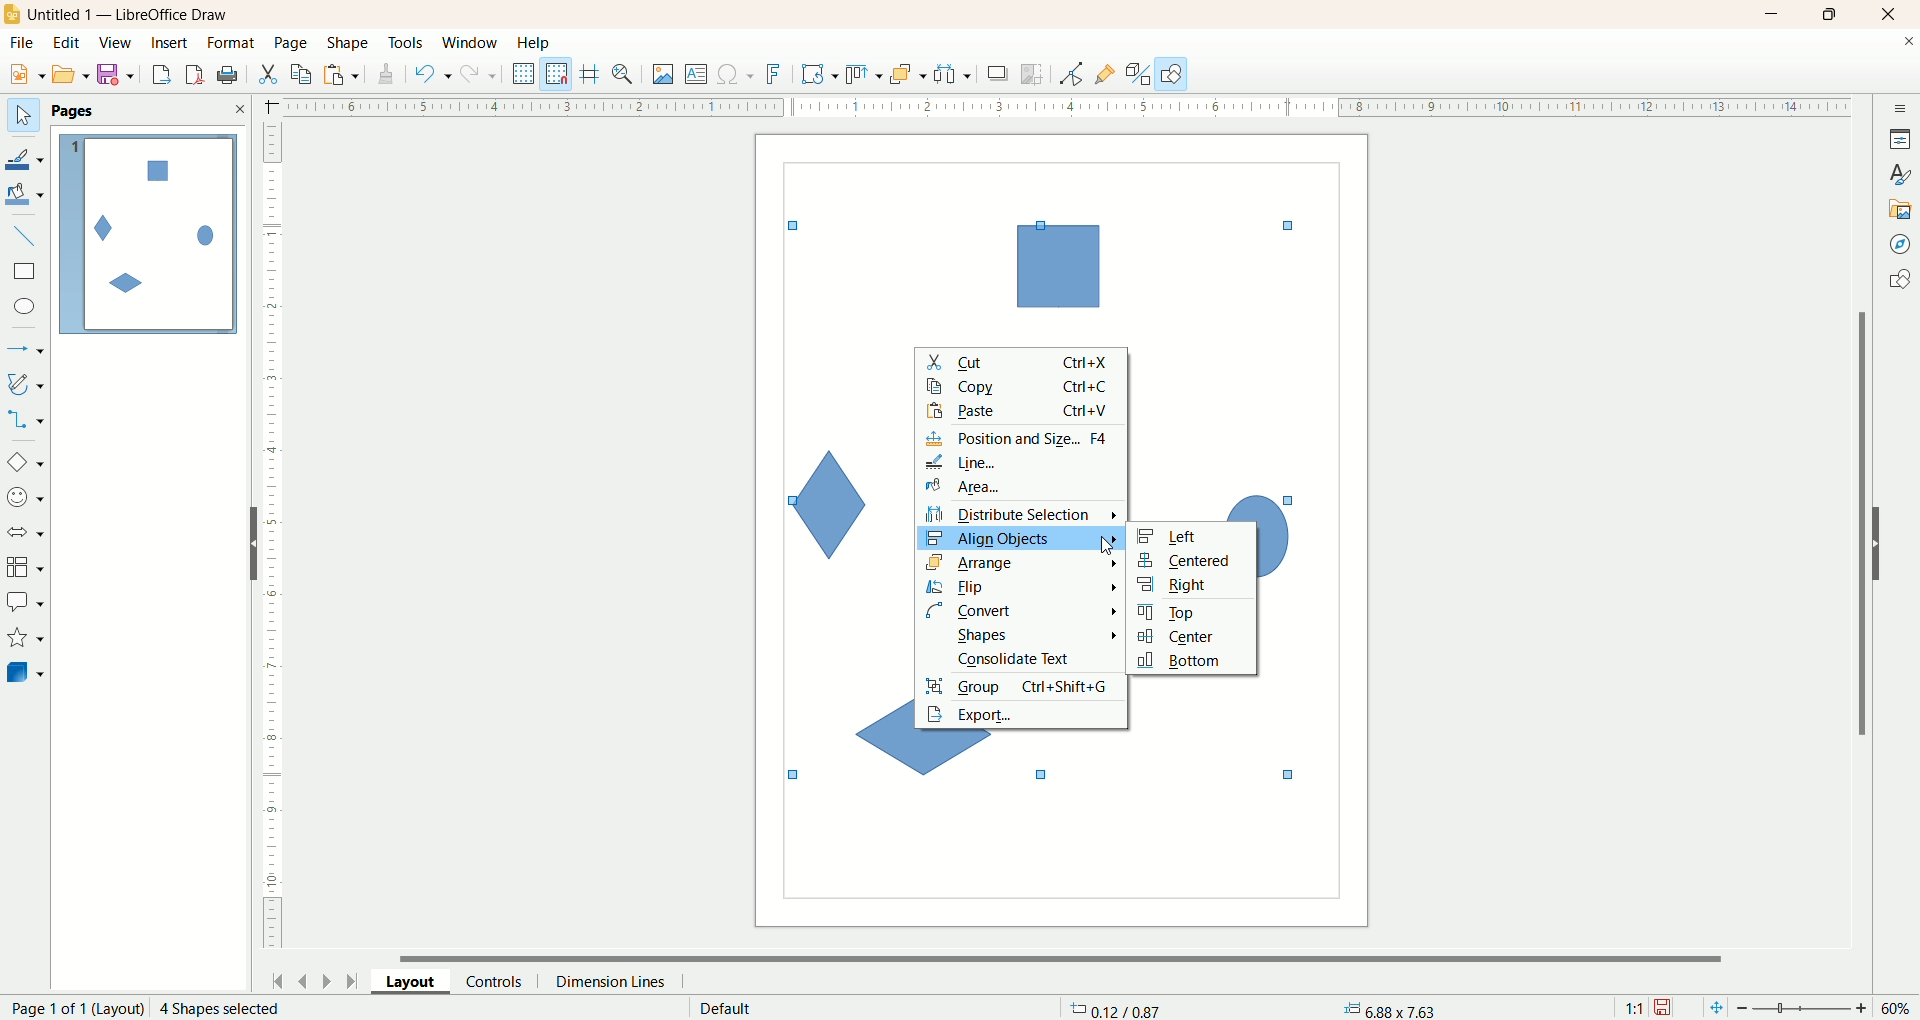 The image size is (1920, 1020). What do you see at coordinates (67, 44) in the screenshot?
I see `edit` at bounding box center [67, 44].